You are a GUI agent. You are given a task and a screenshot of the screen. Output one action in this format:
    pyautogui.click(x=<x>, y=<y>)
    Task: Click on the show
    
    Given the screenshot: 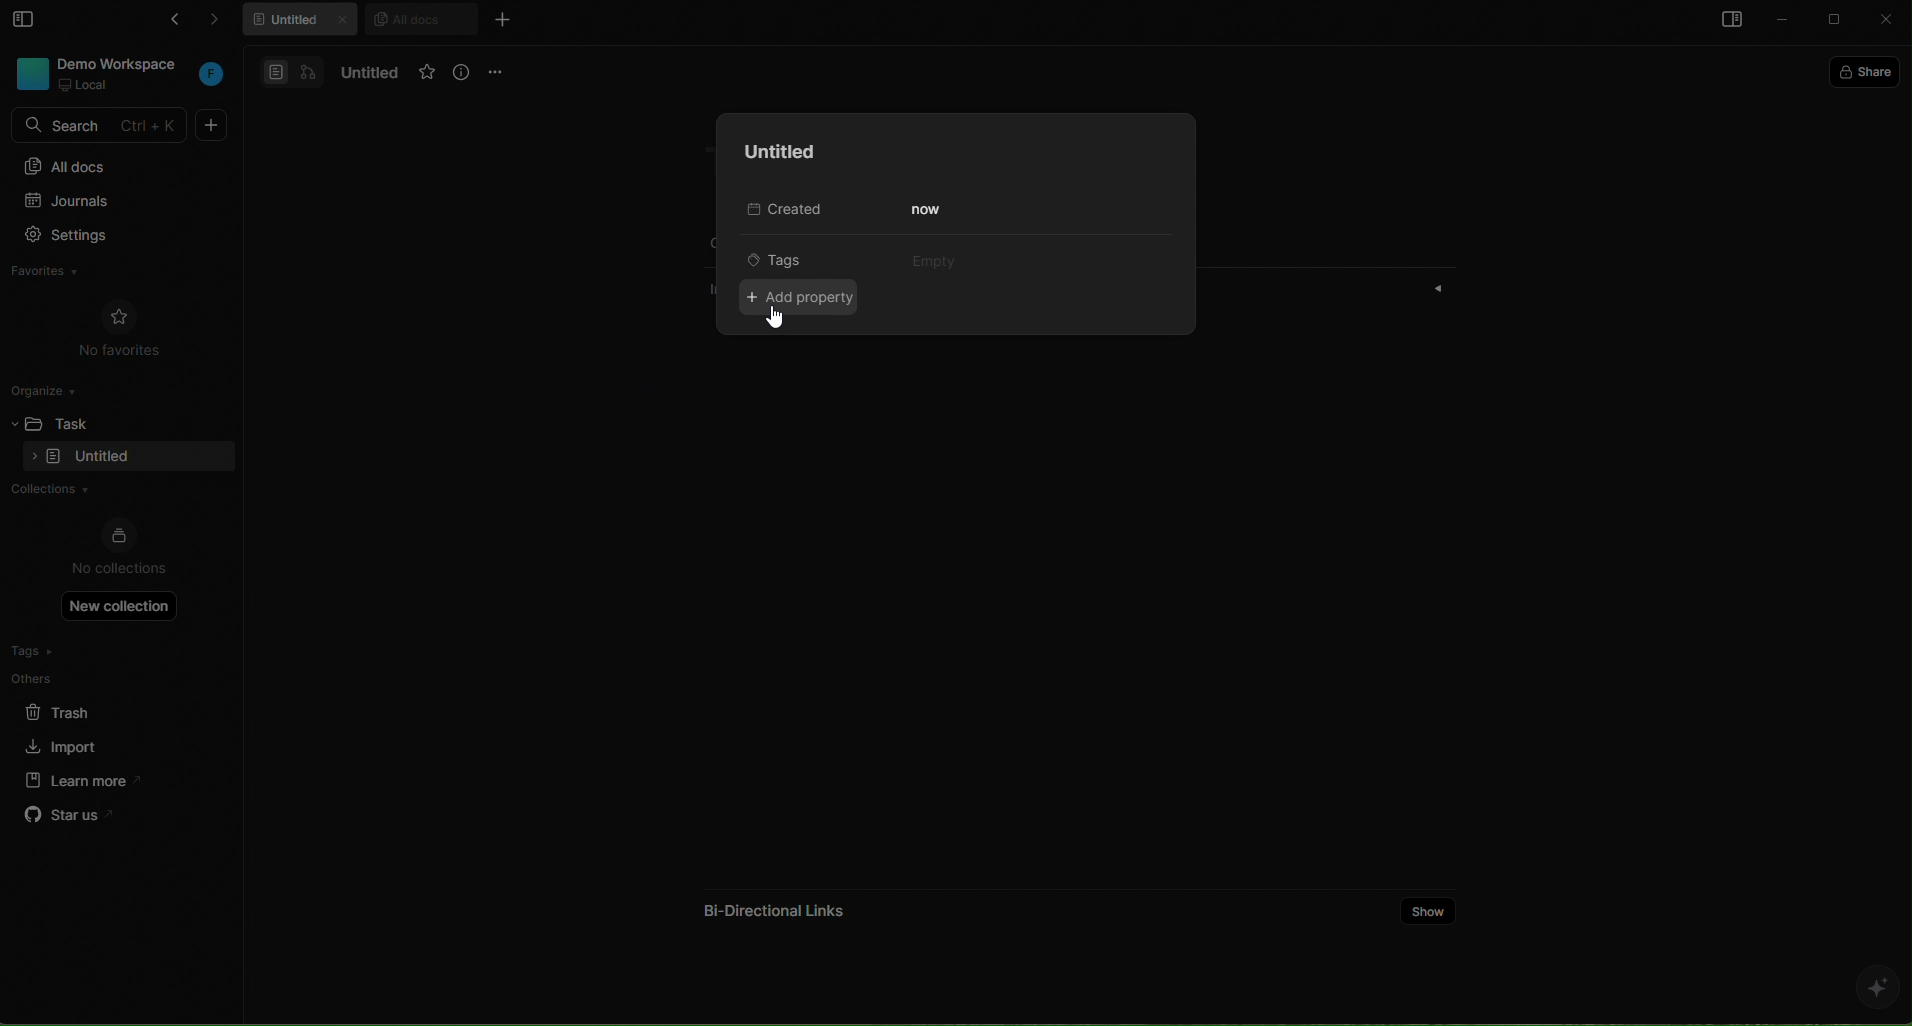 What is the action you would take?
    pyautogui.click(x=1429, y=909)
    